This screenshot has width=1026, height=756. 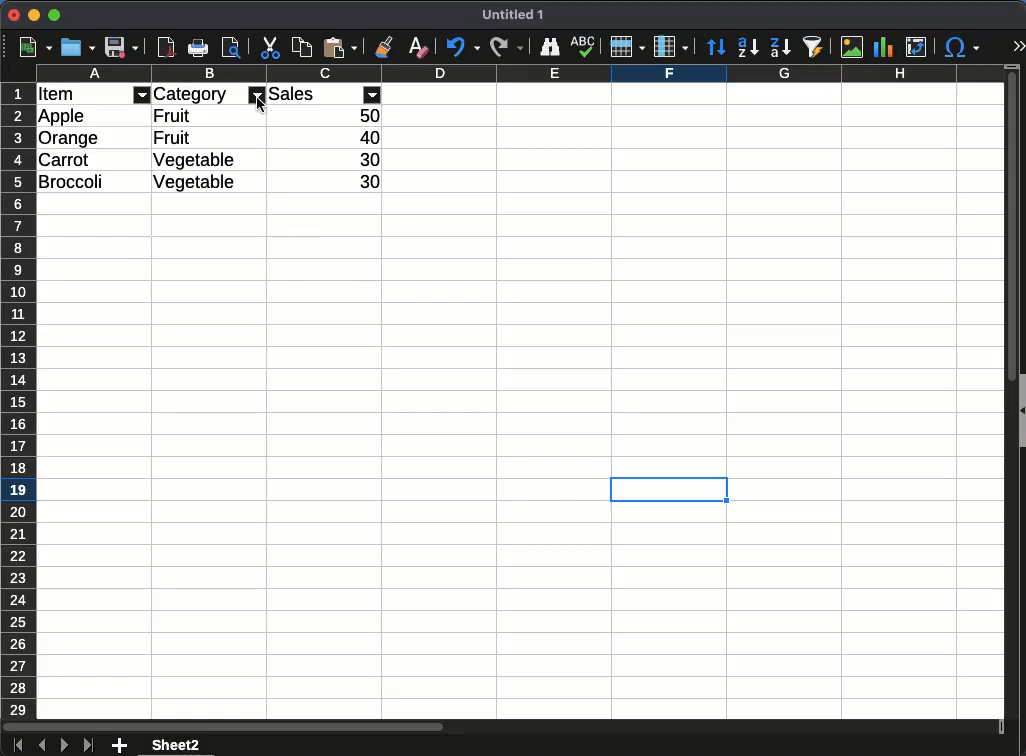 I want to click on fruit, so click(x=177, y=116).